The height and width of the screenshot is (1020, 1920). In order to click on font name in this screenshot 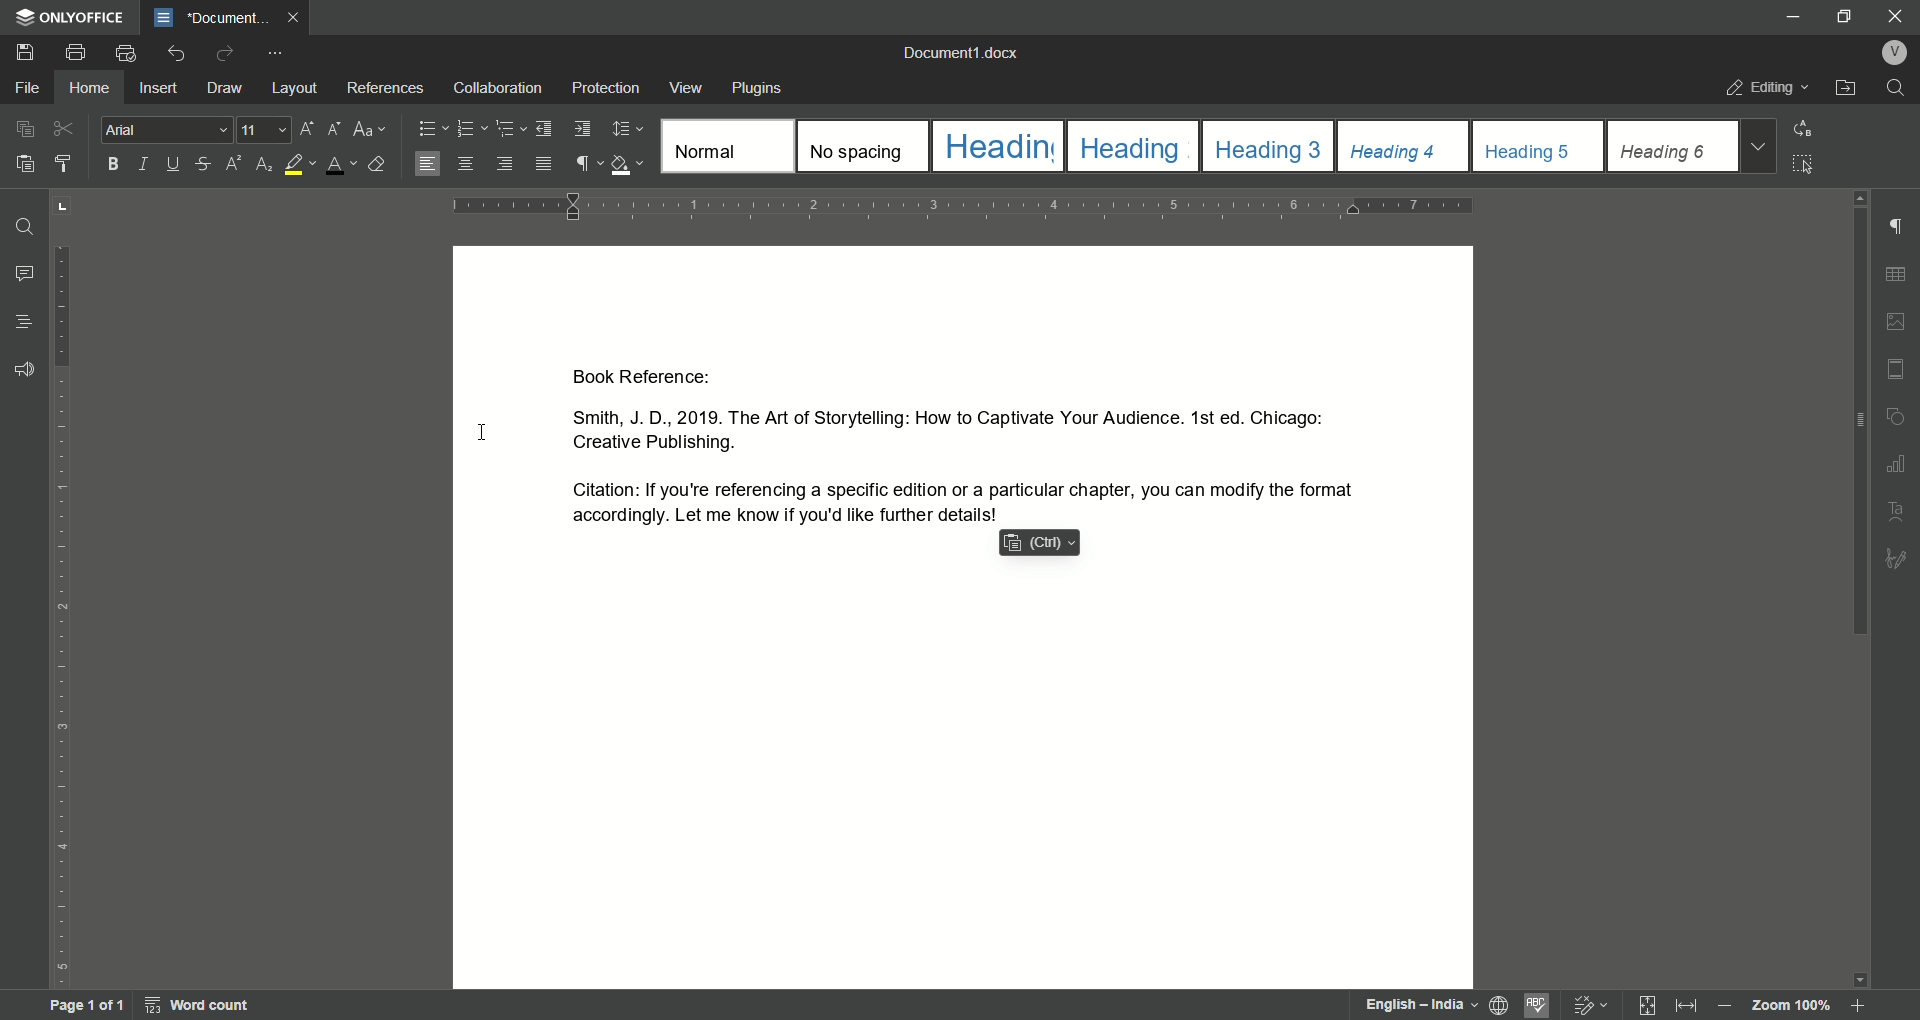, I will do `click(169, 130)`.